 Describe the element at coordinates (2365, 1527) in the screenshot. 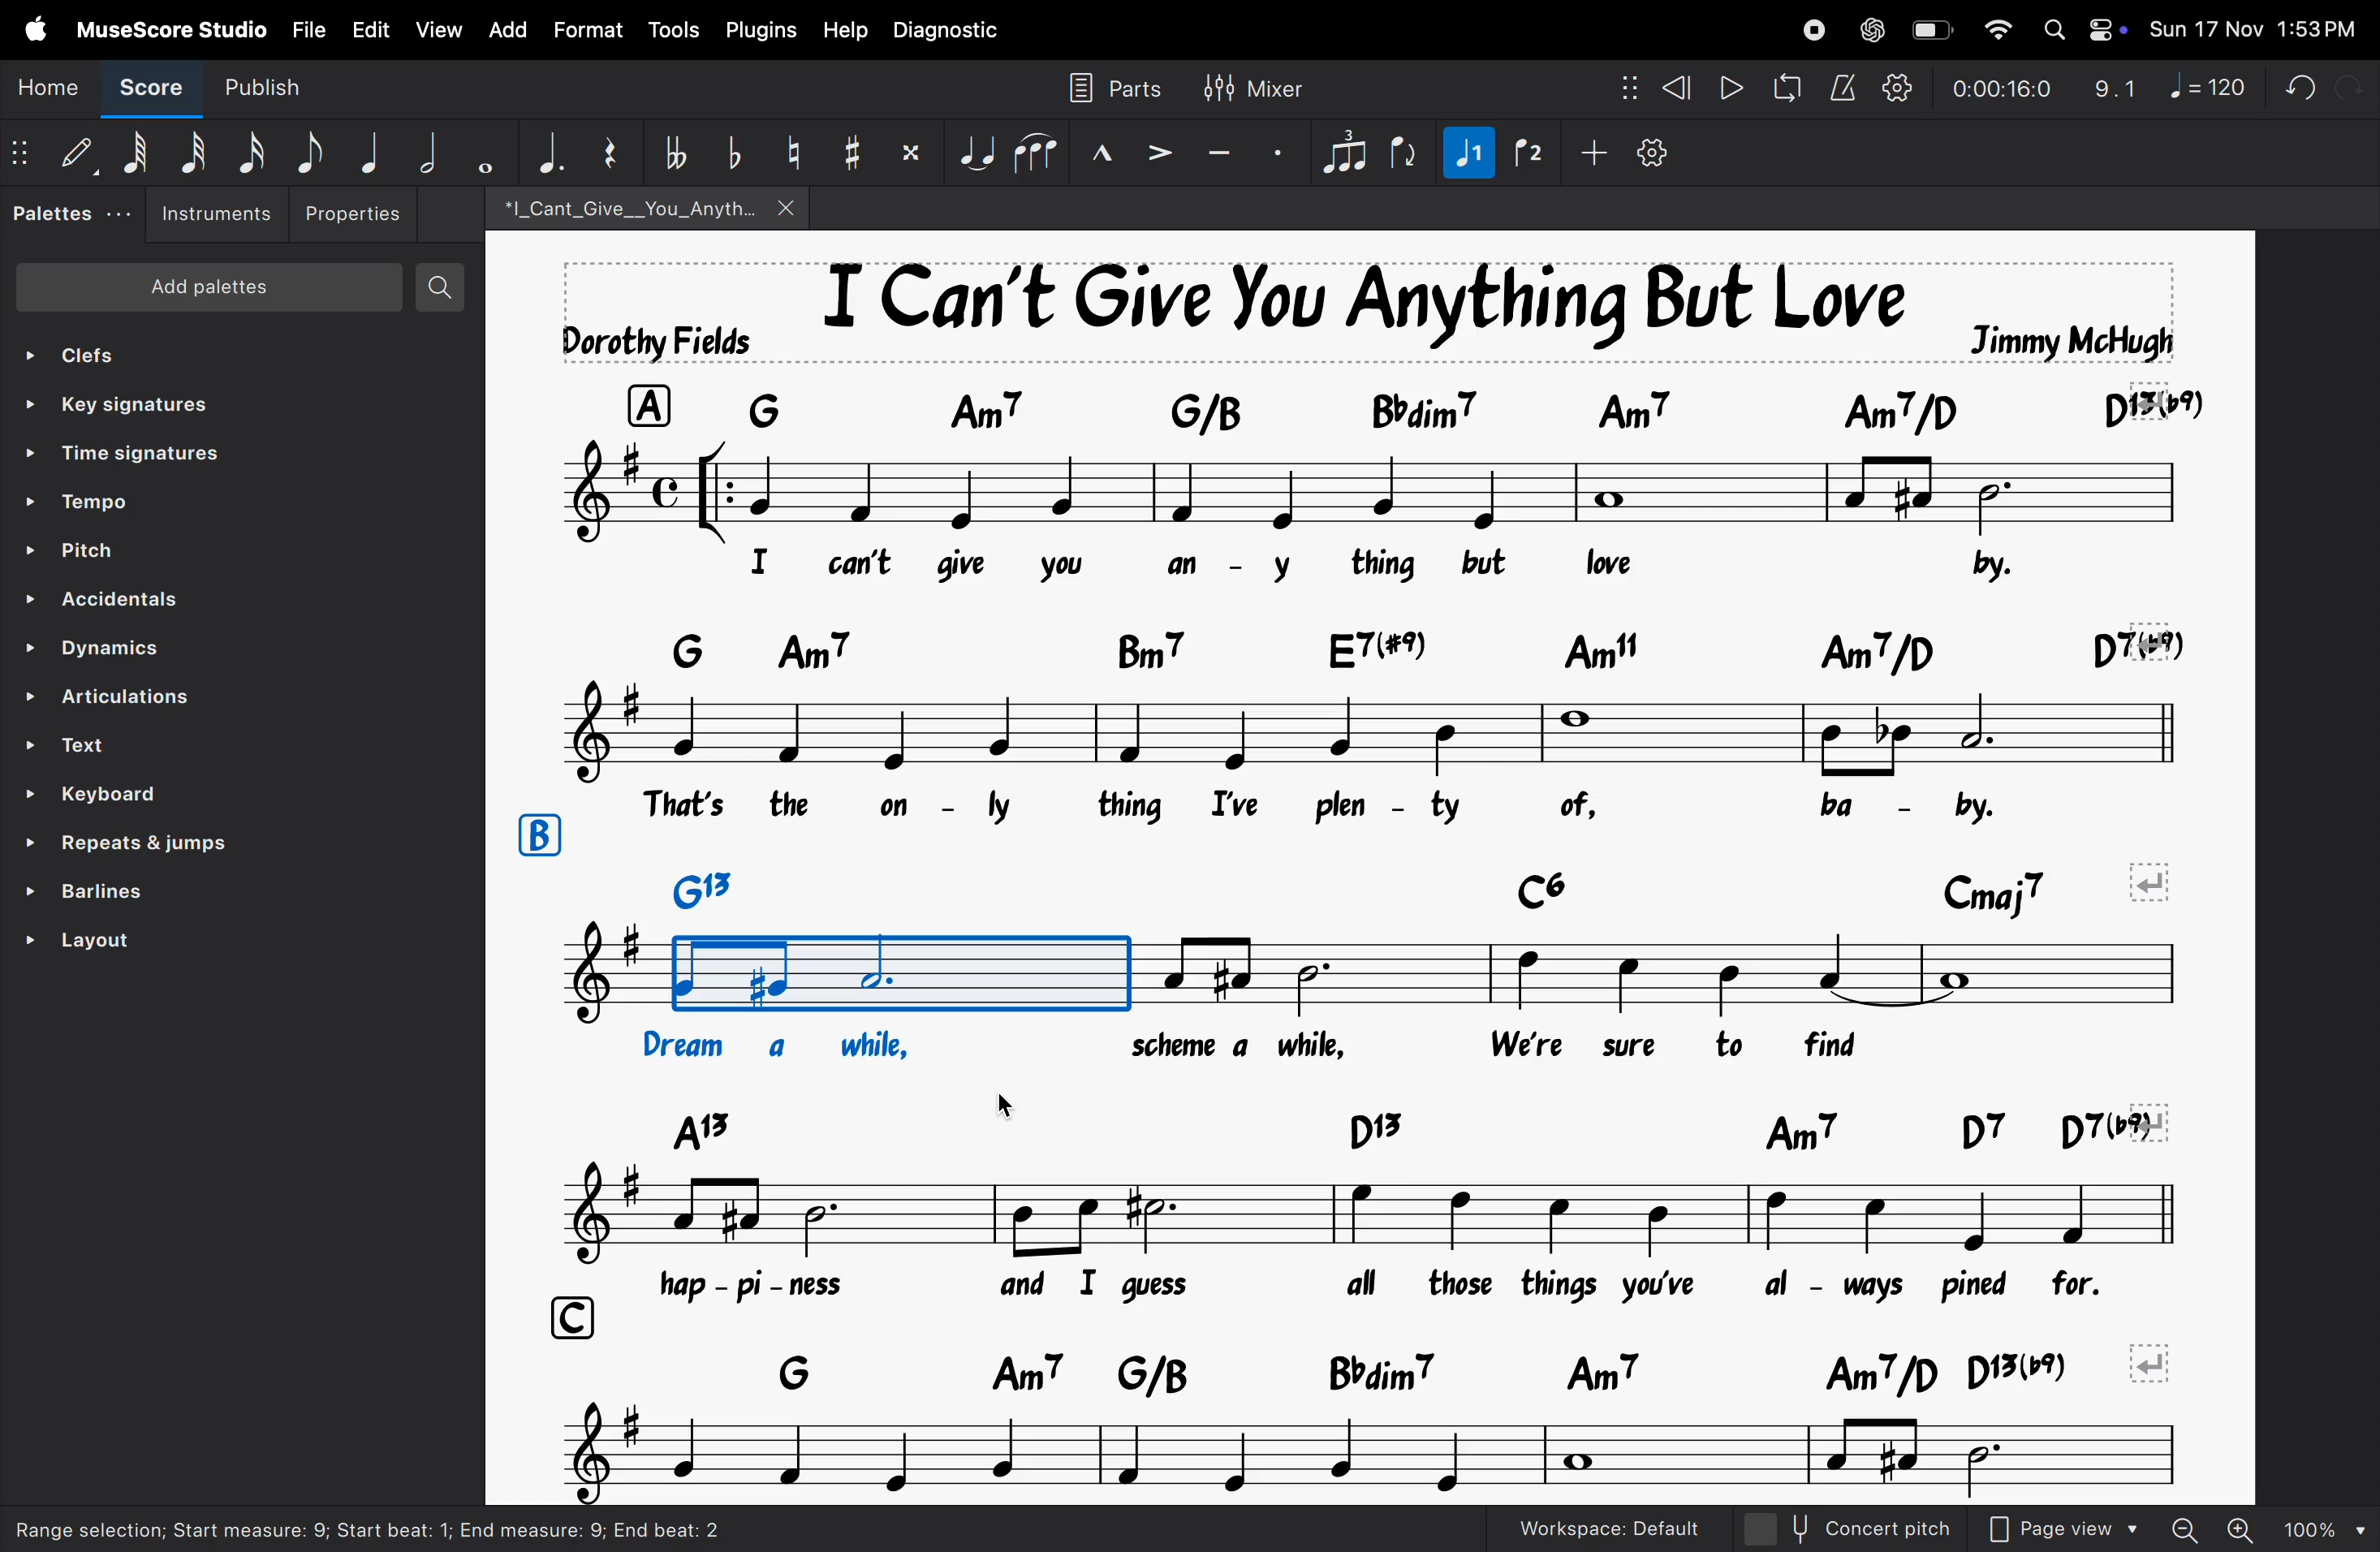

I see `cursor on rythym` at that location.